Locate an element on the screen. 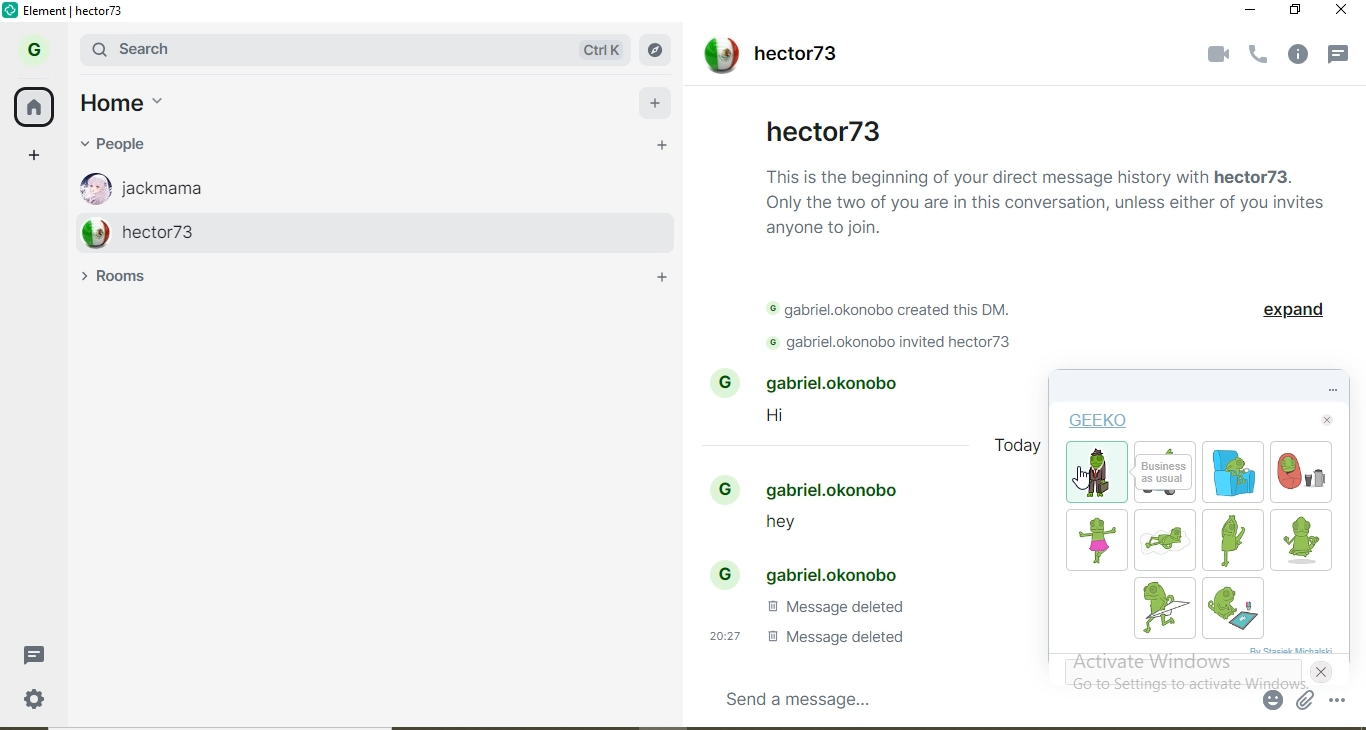 This screenshot has width=1366, height=730. close is located at coordinates (1325, 421).